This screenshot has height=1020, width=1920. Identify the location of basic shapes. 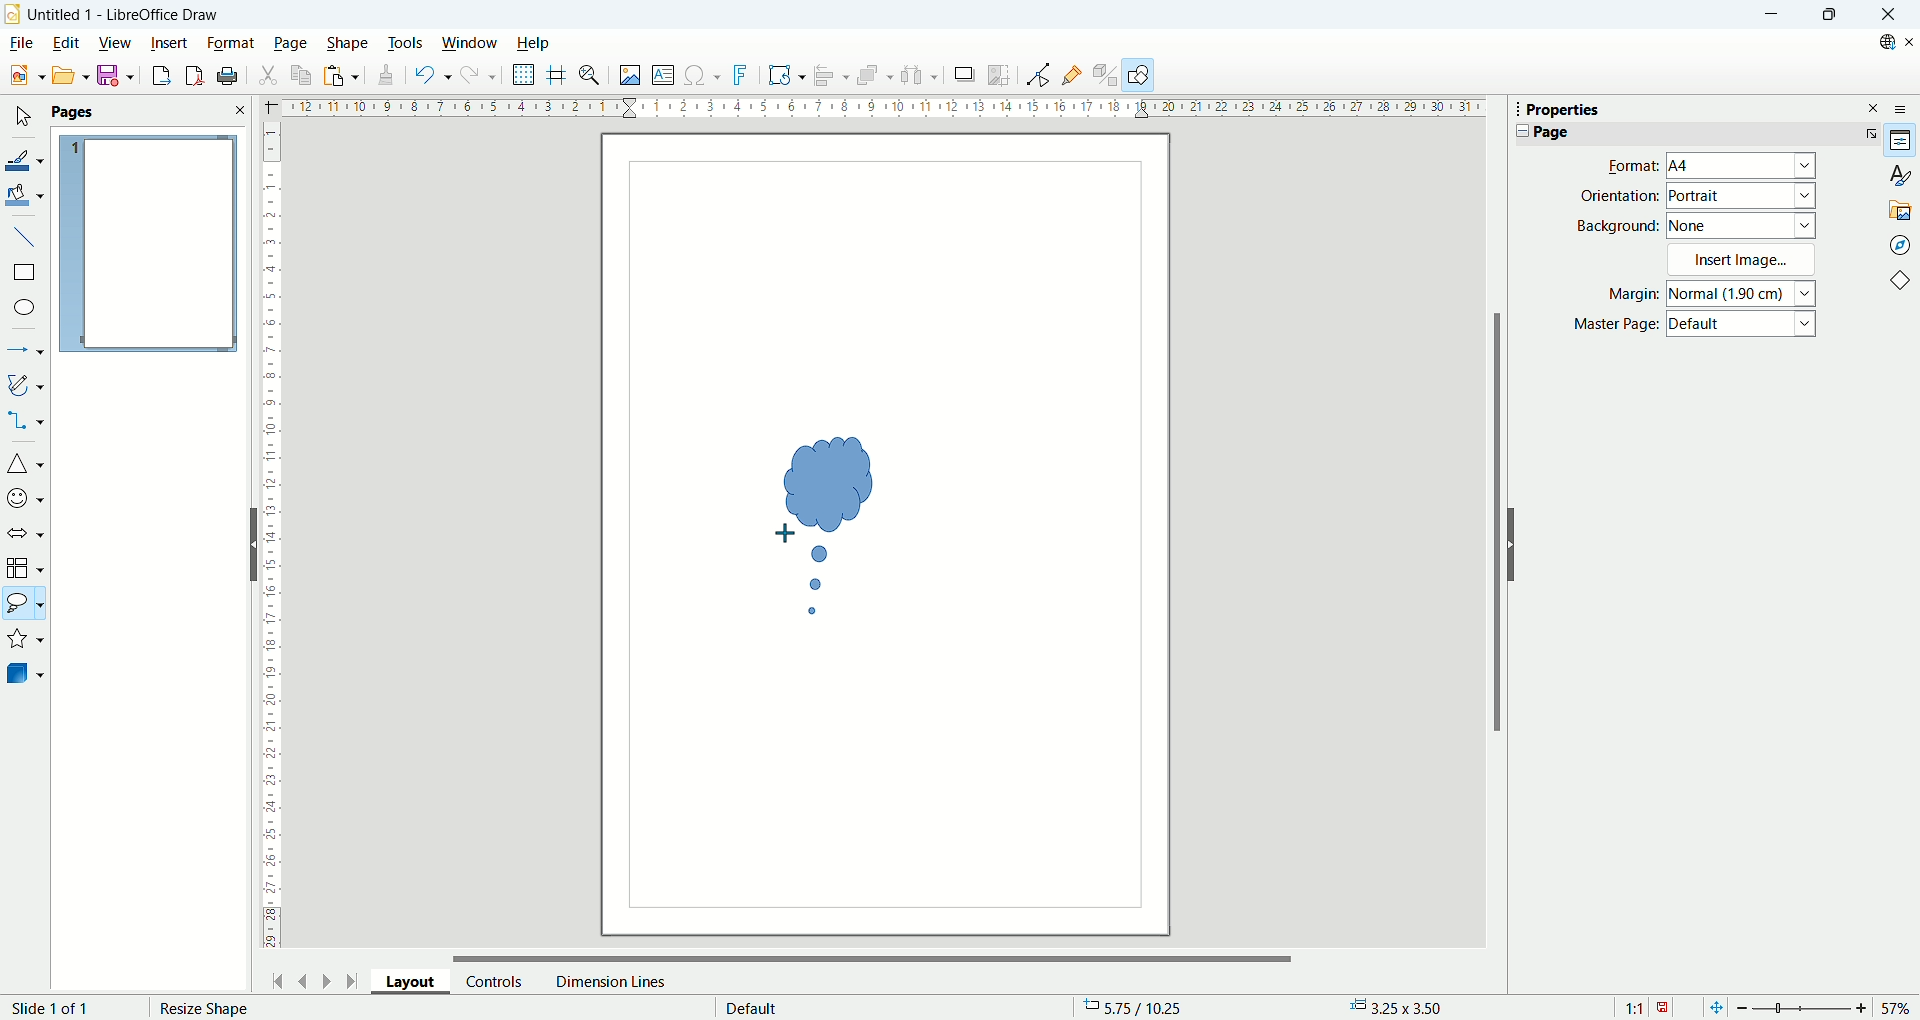
(25, 466).